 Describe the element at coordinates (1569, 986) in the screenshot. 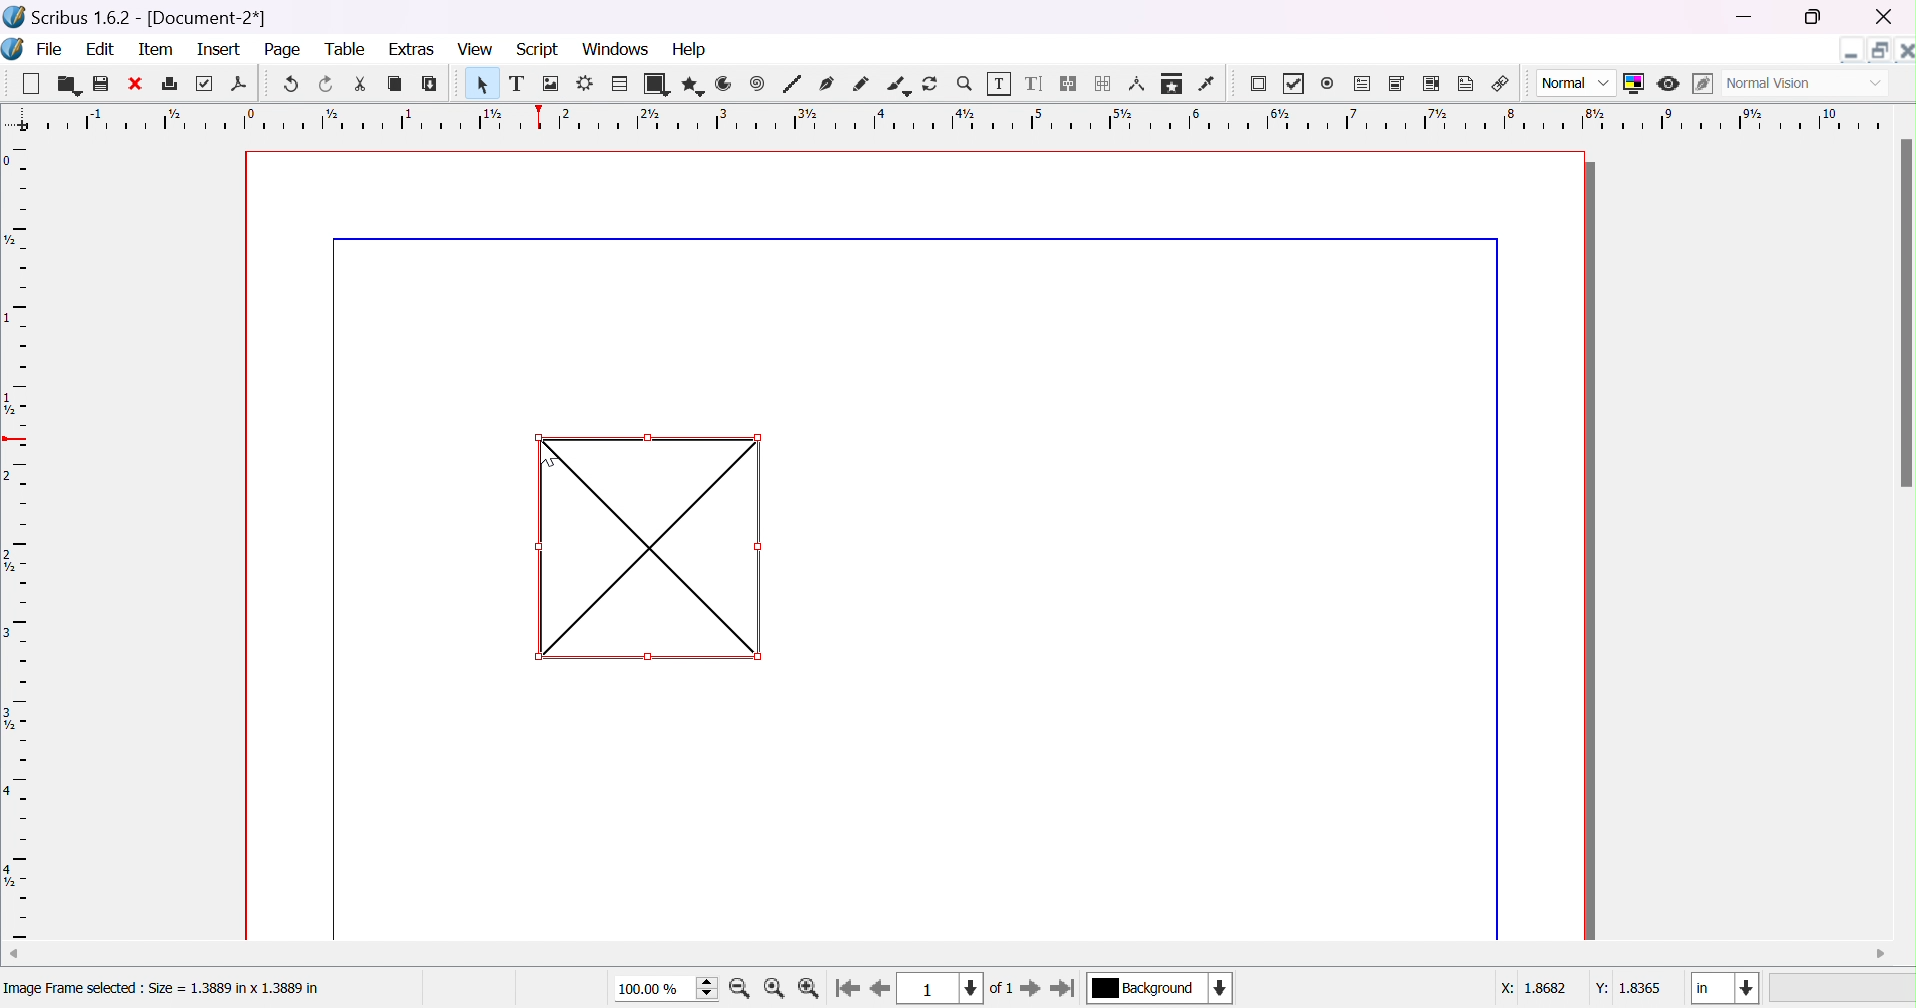

I see `X: 18682  Y: 1.8365` at that location.